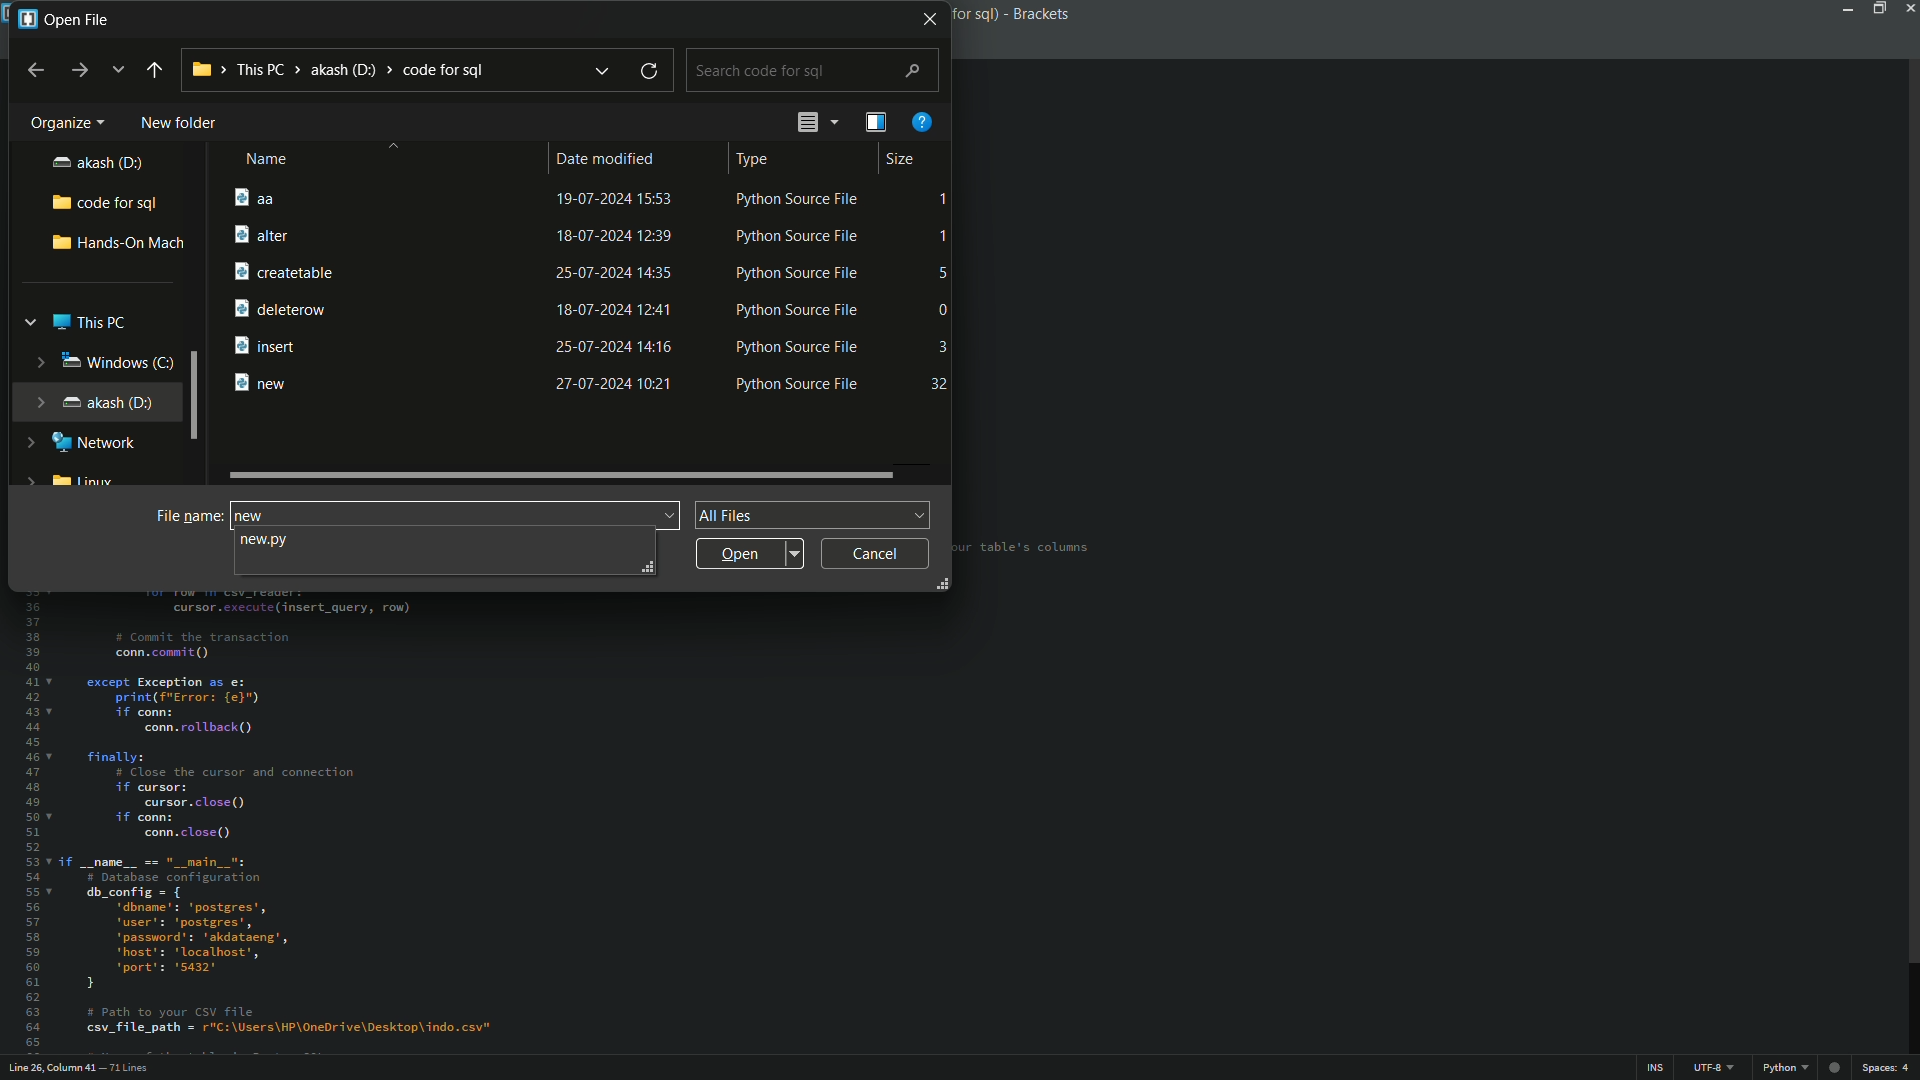 The width and height of the screenshot is (1920, 1080). Describe the element at coordinates (811, 122) in the screenshot. I see `change the view` at that location.